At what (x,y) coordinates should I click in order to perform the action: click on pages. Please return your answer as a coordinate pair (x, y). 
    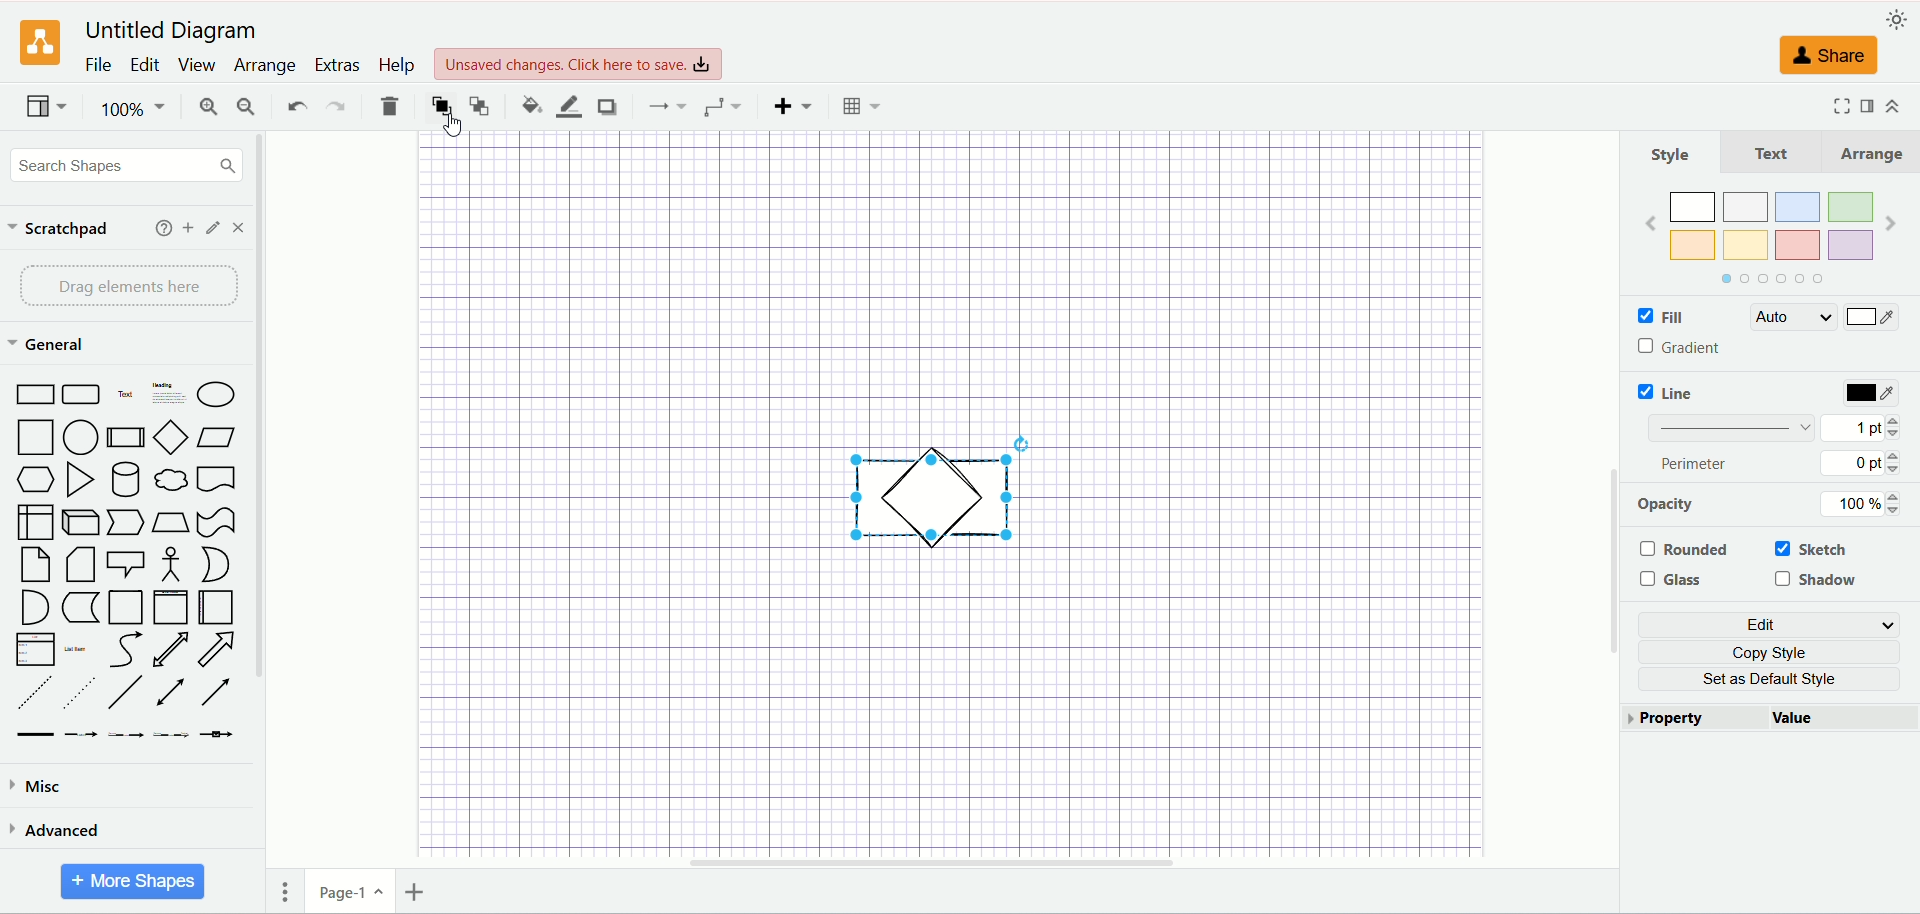
    Looking at the image, I should click on (291, 888).